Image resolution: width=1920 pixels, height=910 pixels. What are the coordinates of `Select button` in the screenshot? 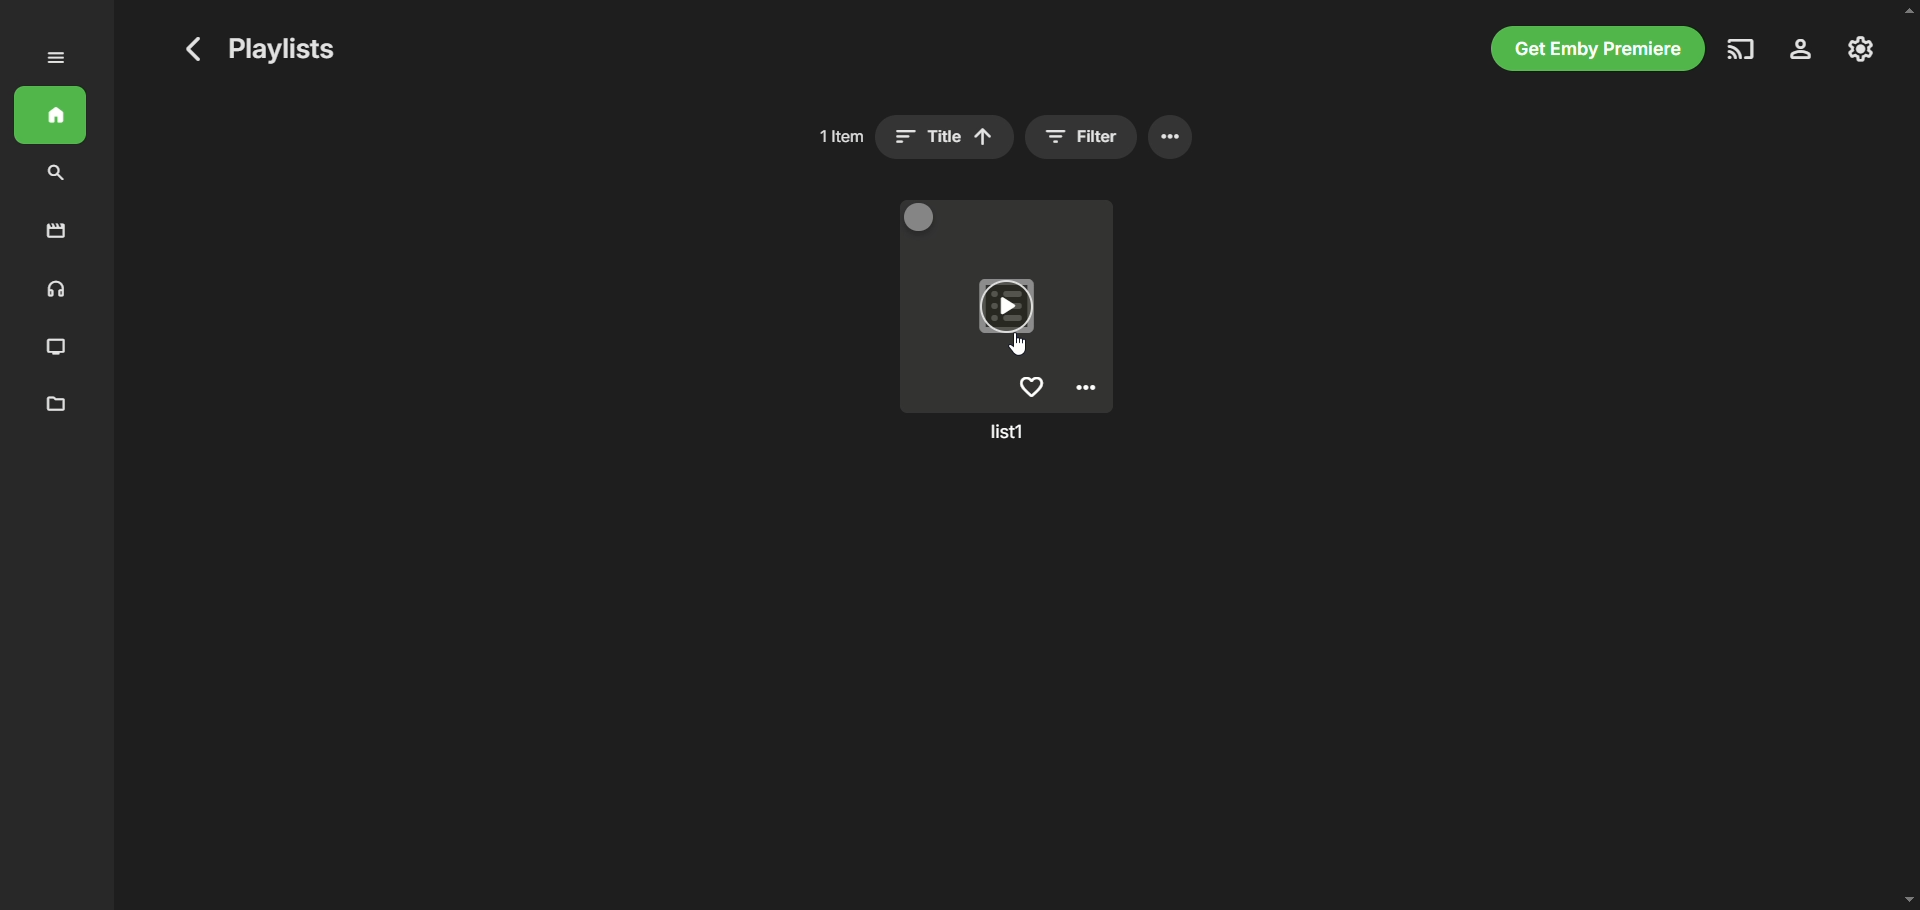 It's located at (920, 216).